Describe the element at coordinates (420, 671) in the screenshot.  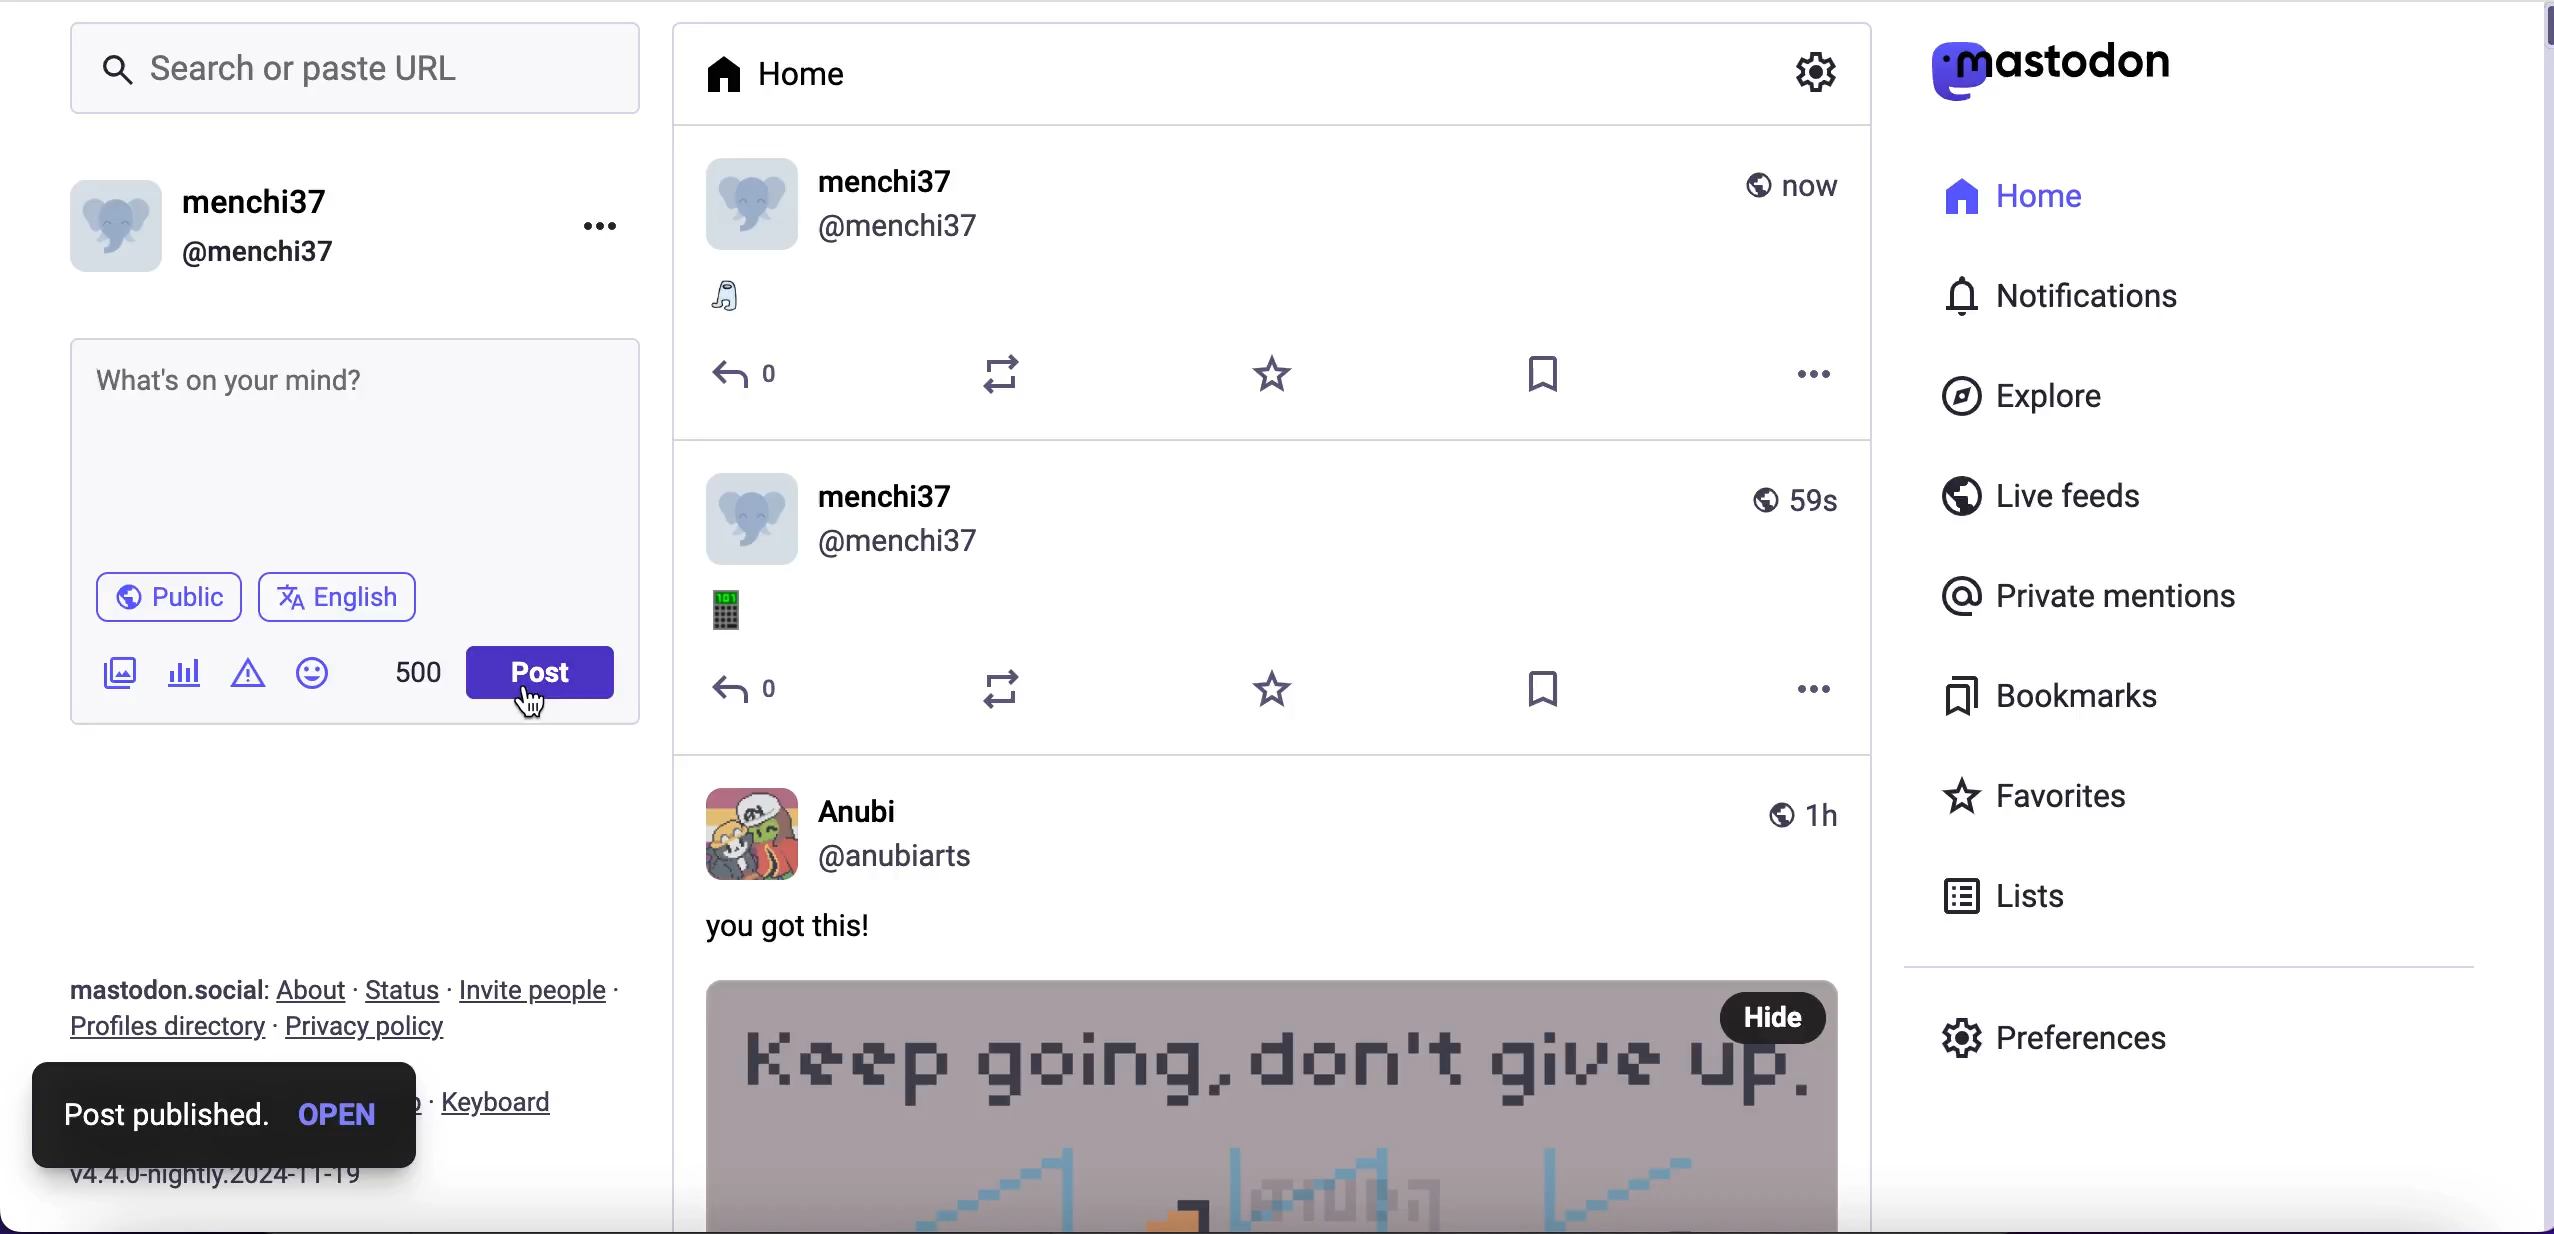
I see `491 characters left` at that location.